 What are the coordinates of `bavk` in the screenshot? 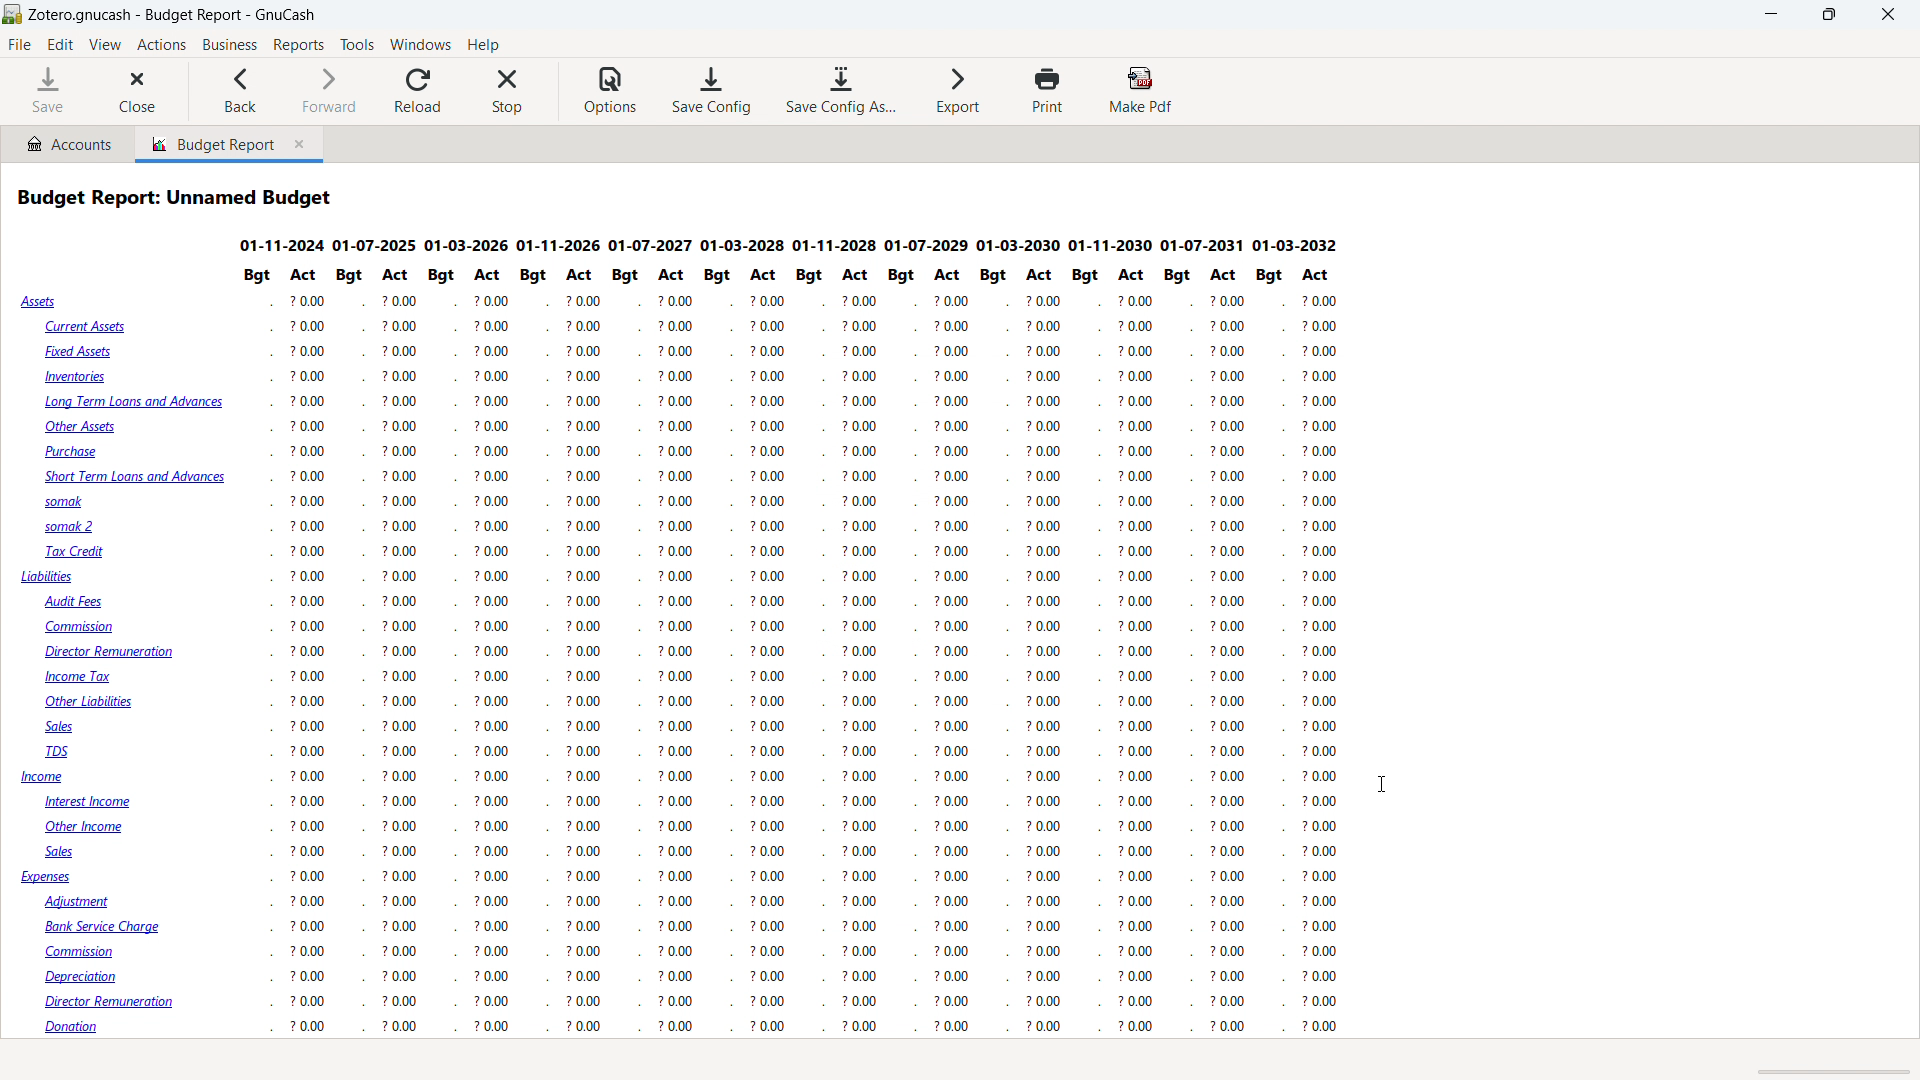 It's located at (241, 91).